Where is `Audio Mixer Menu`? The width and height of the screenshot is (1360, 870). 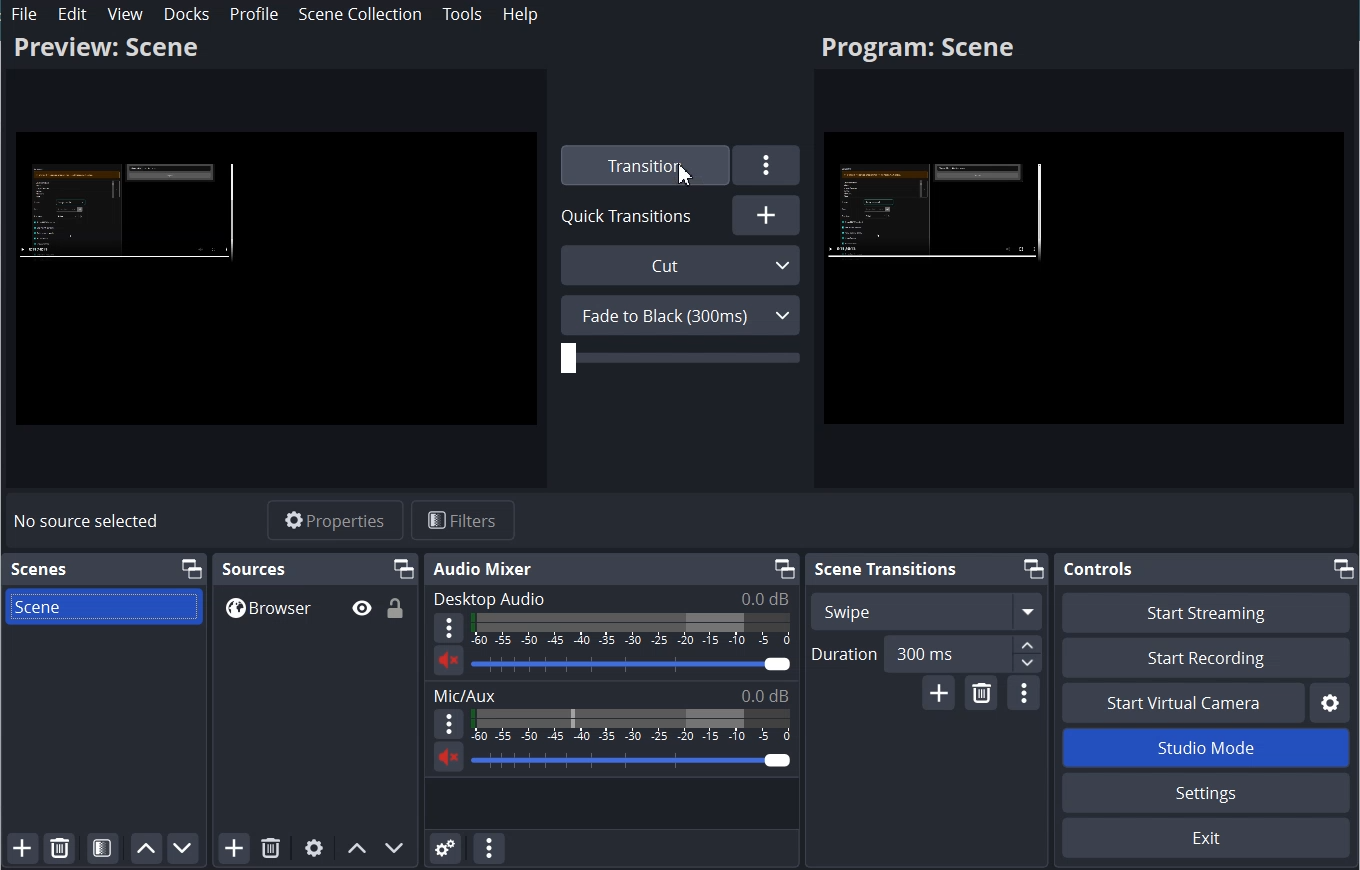 Audio Mixer Menu is located at coordinates (488, 848).